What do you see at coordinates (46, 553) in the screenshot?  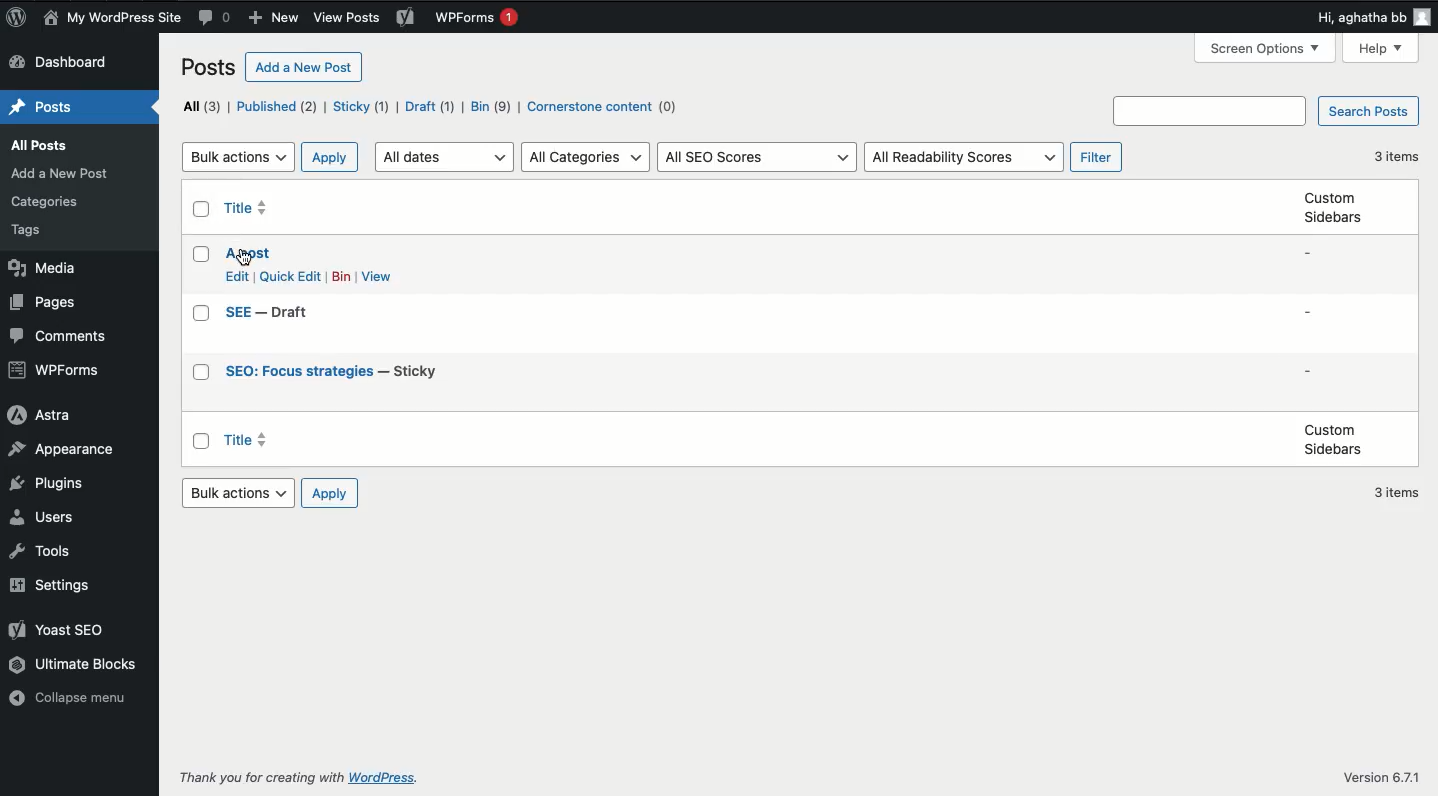 I see `Tools` at bounding box center [46, 553].